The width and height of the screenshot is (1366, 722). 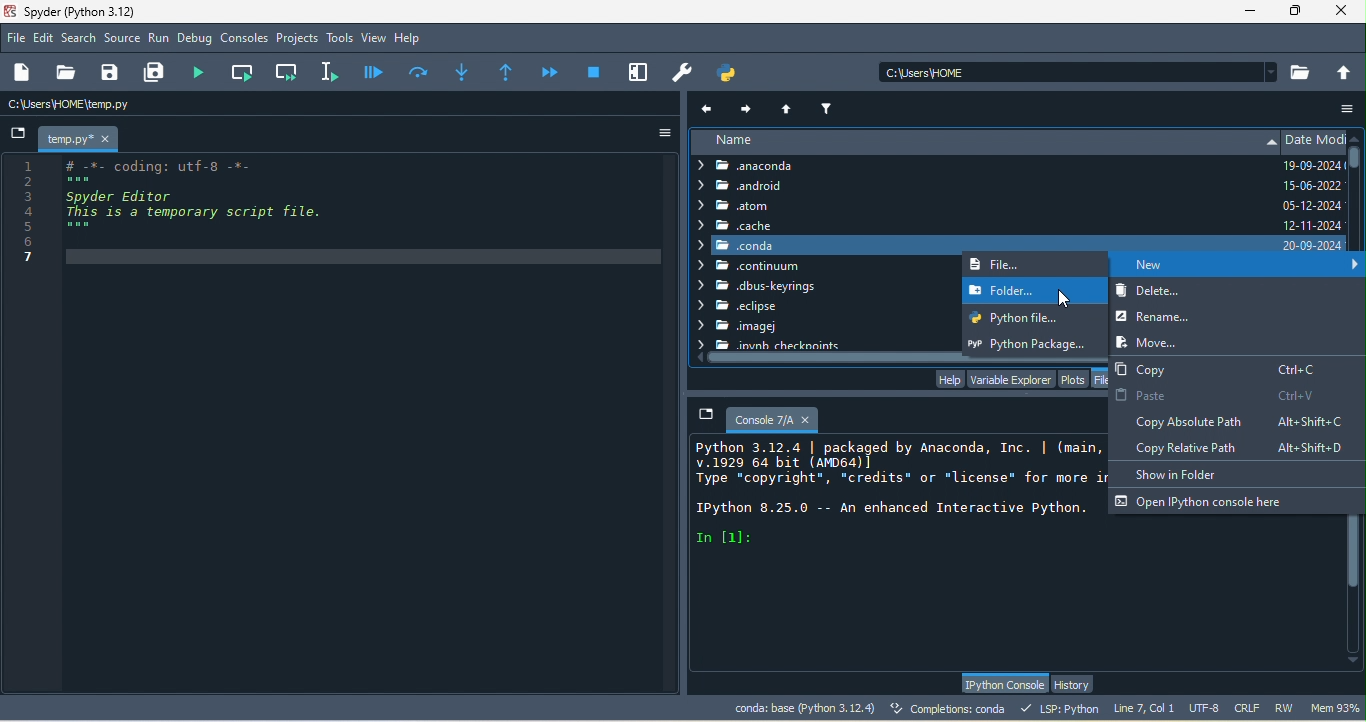 What do you see at coordinates (1246, 448) in the screenshot?
I see `copy relative path` at bounding box center [1246, 448].